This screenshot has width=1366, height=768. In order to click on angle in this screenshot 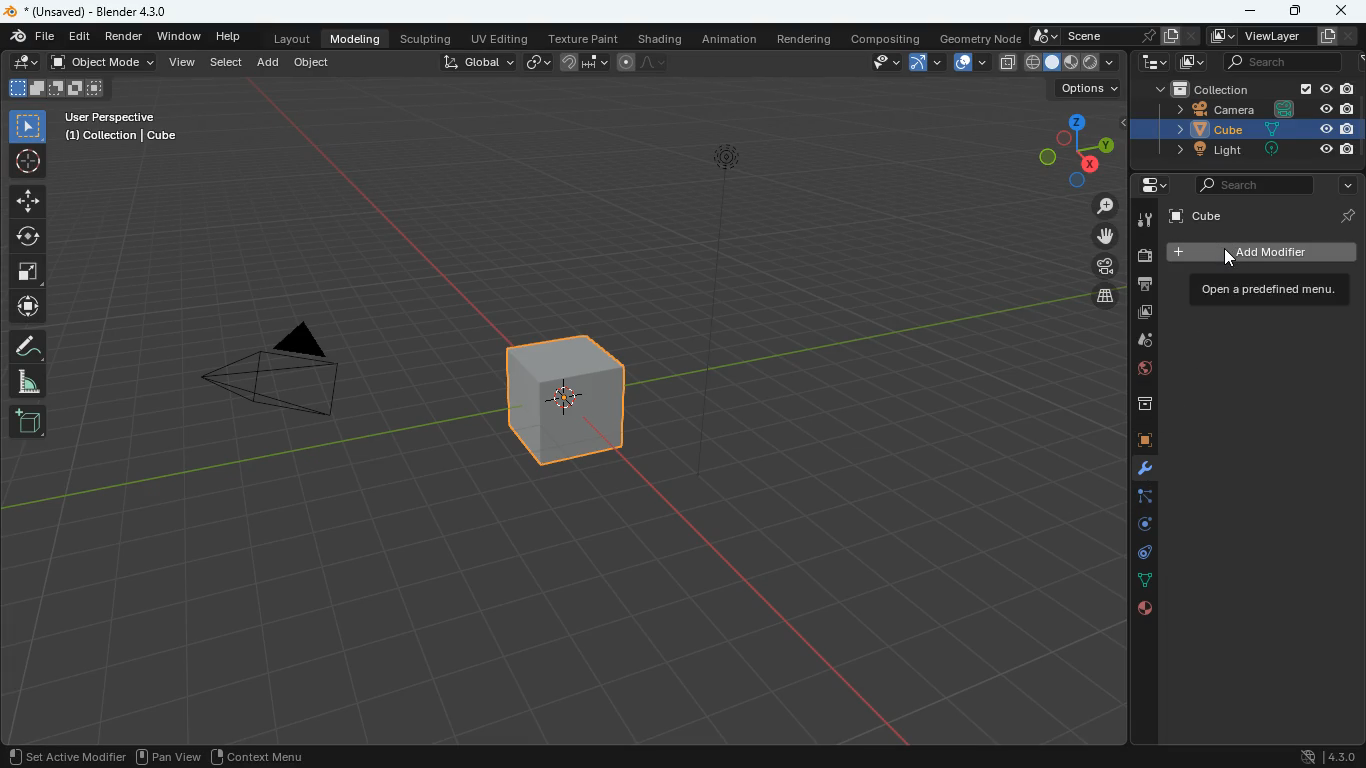, I will do `click(23, 381)`.